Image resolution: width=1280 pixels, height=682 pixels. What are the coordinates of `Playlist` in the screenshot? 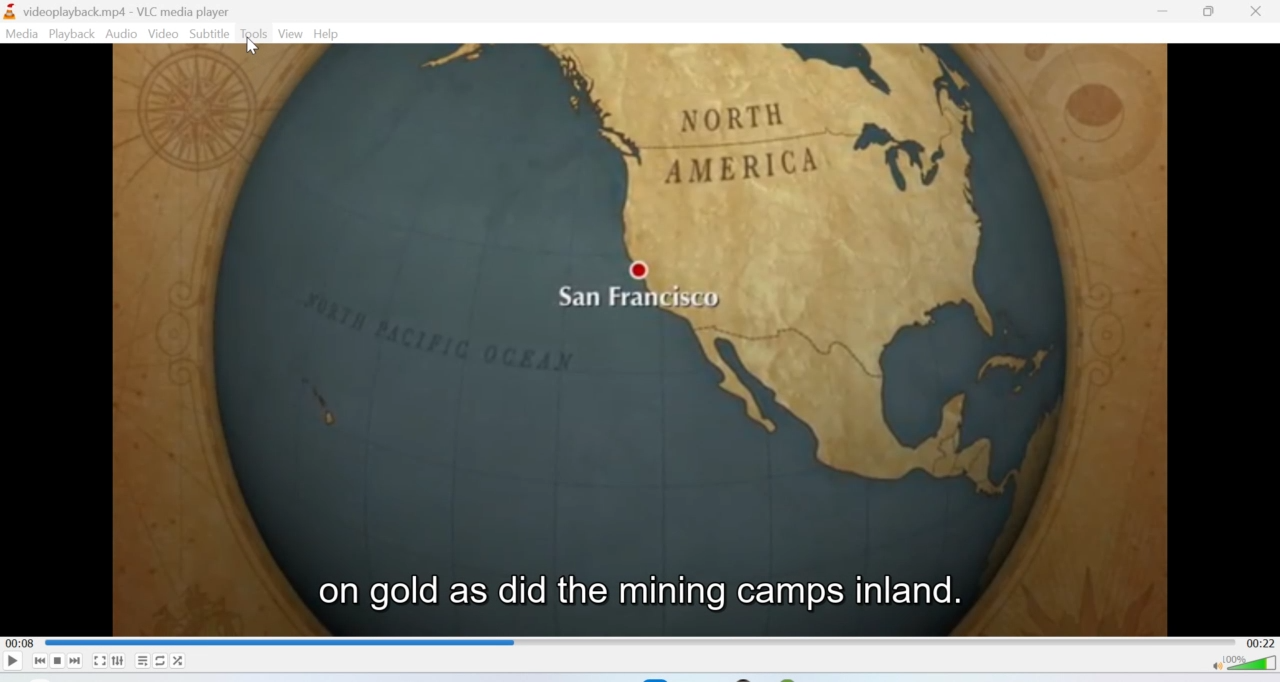 It's located at (141, 661).